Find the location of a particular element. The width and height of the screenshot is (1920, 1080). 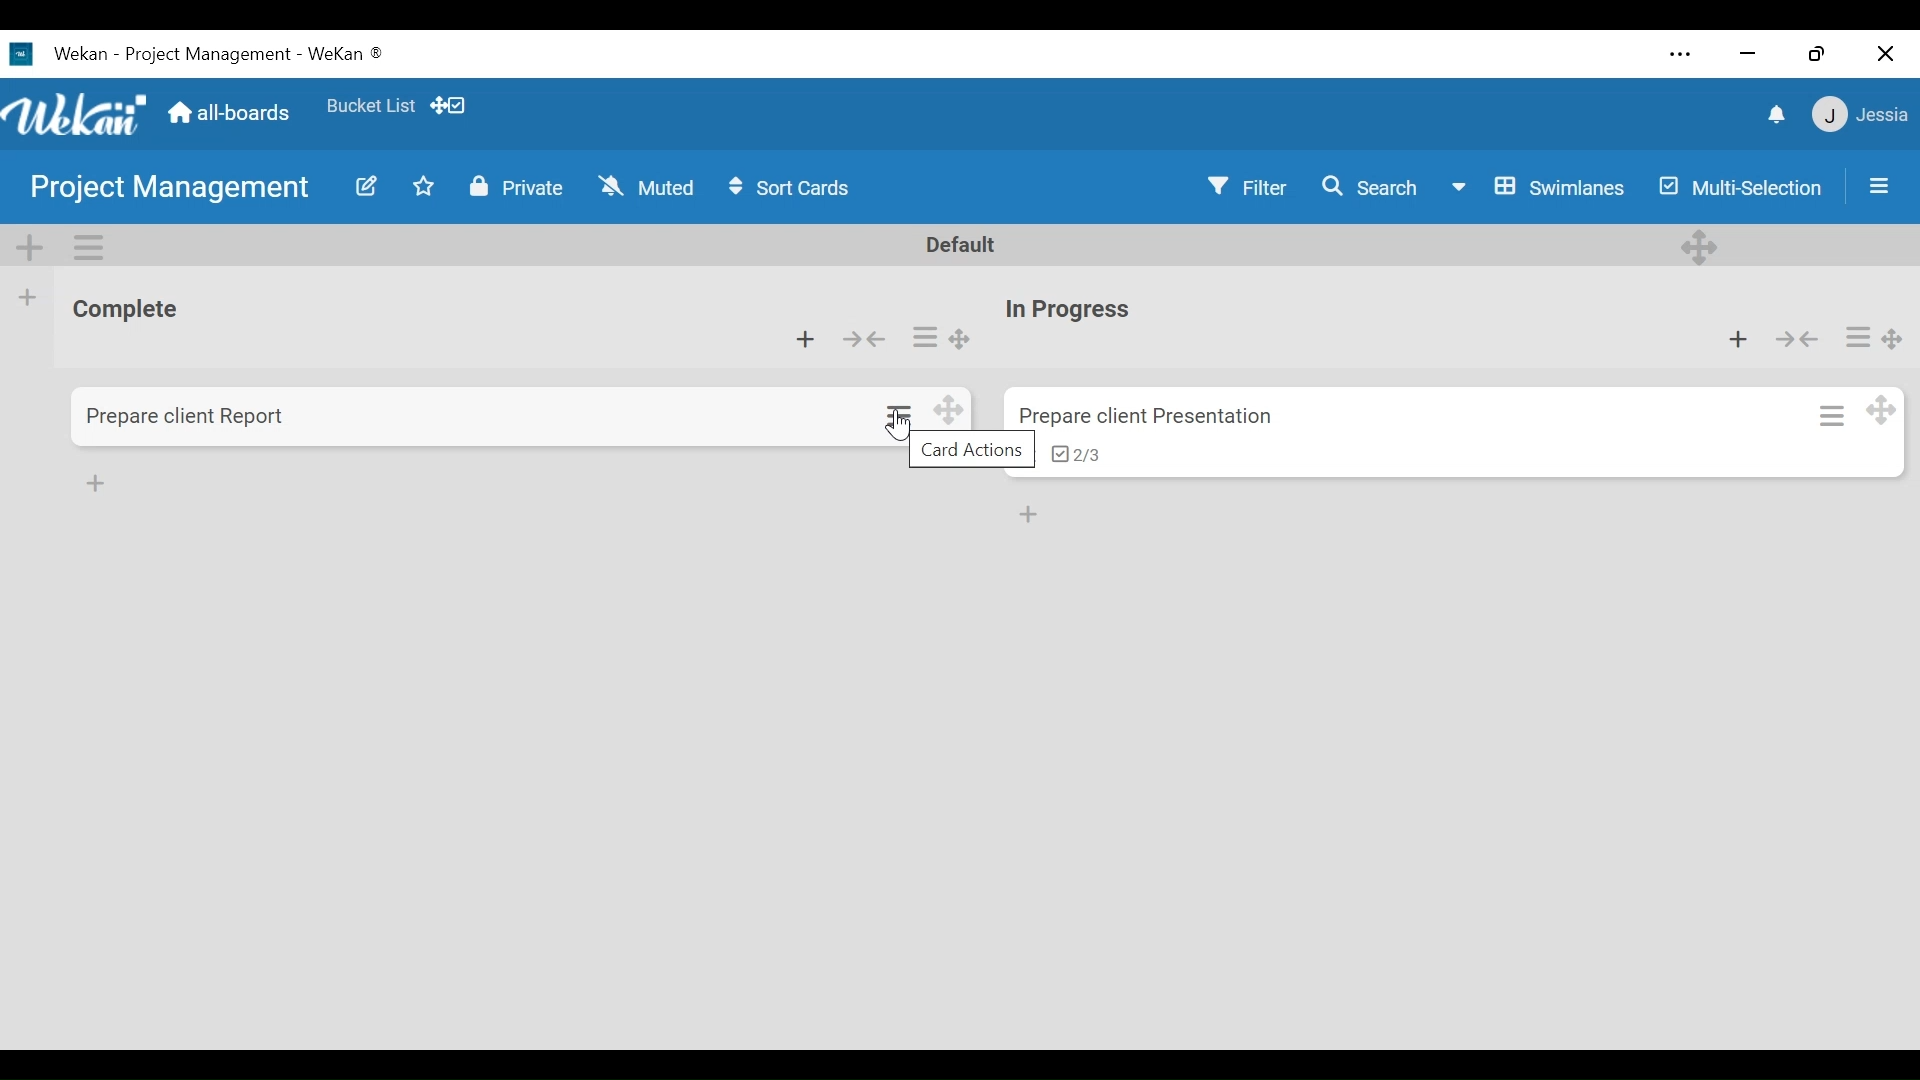

Default is located at coordinates (964, 244).